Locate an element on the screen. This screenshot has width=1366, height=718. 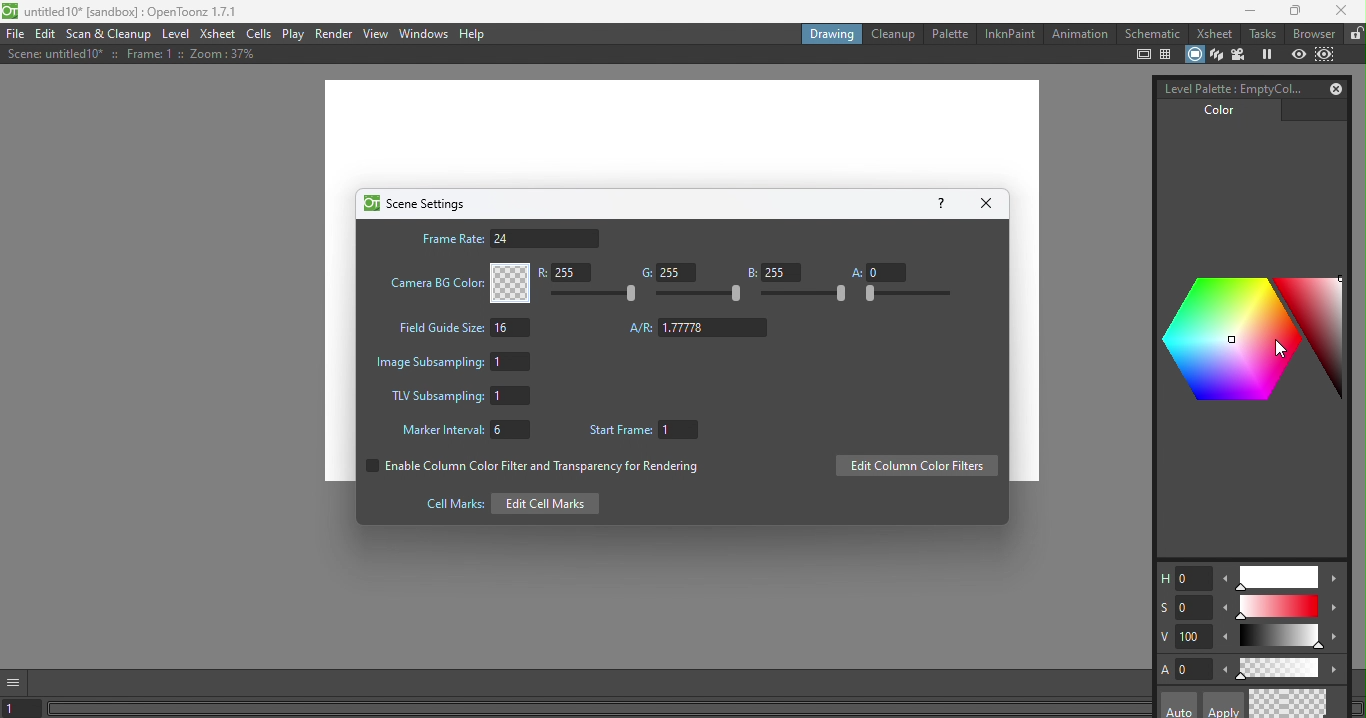
Color palettes is located at coordinates (1252, 342).